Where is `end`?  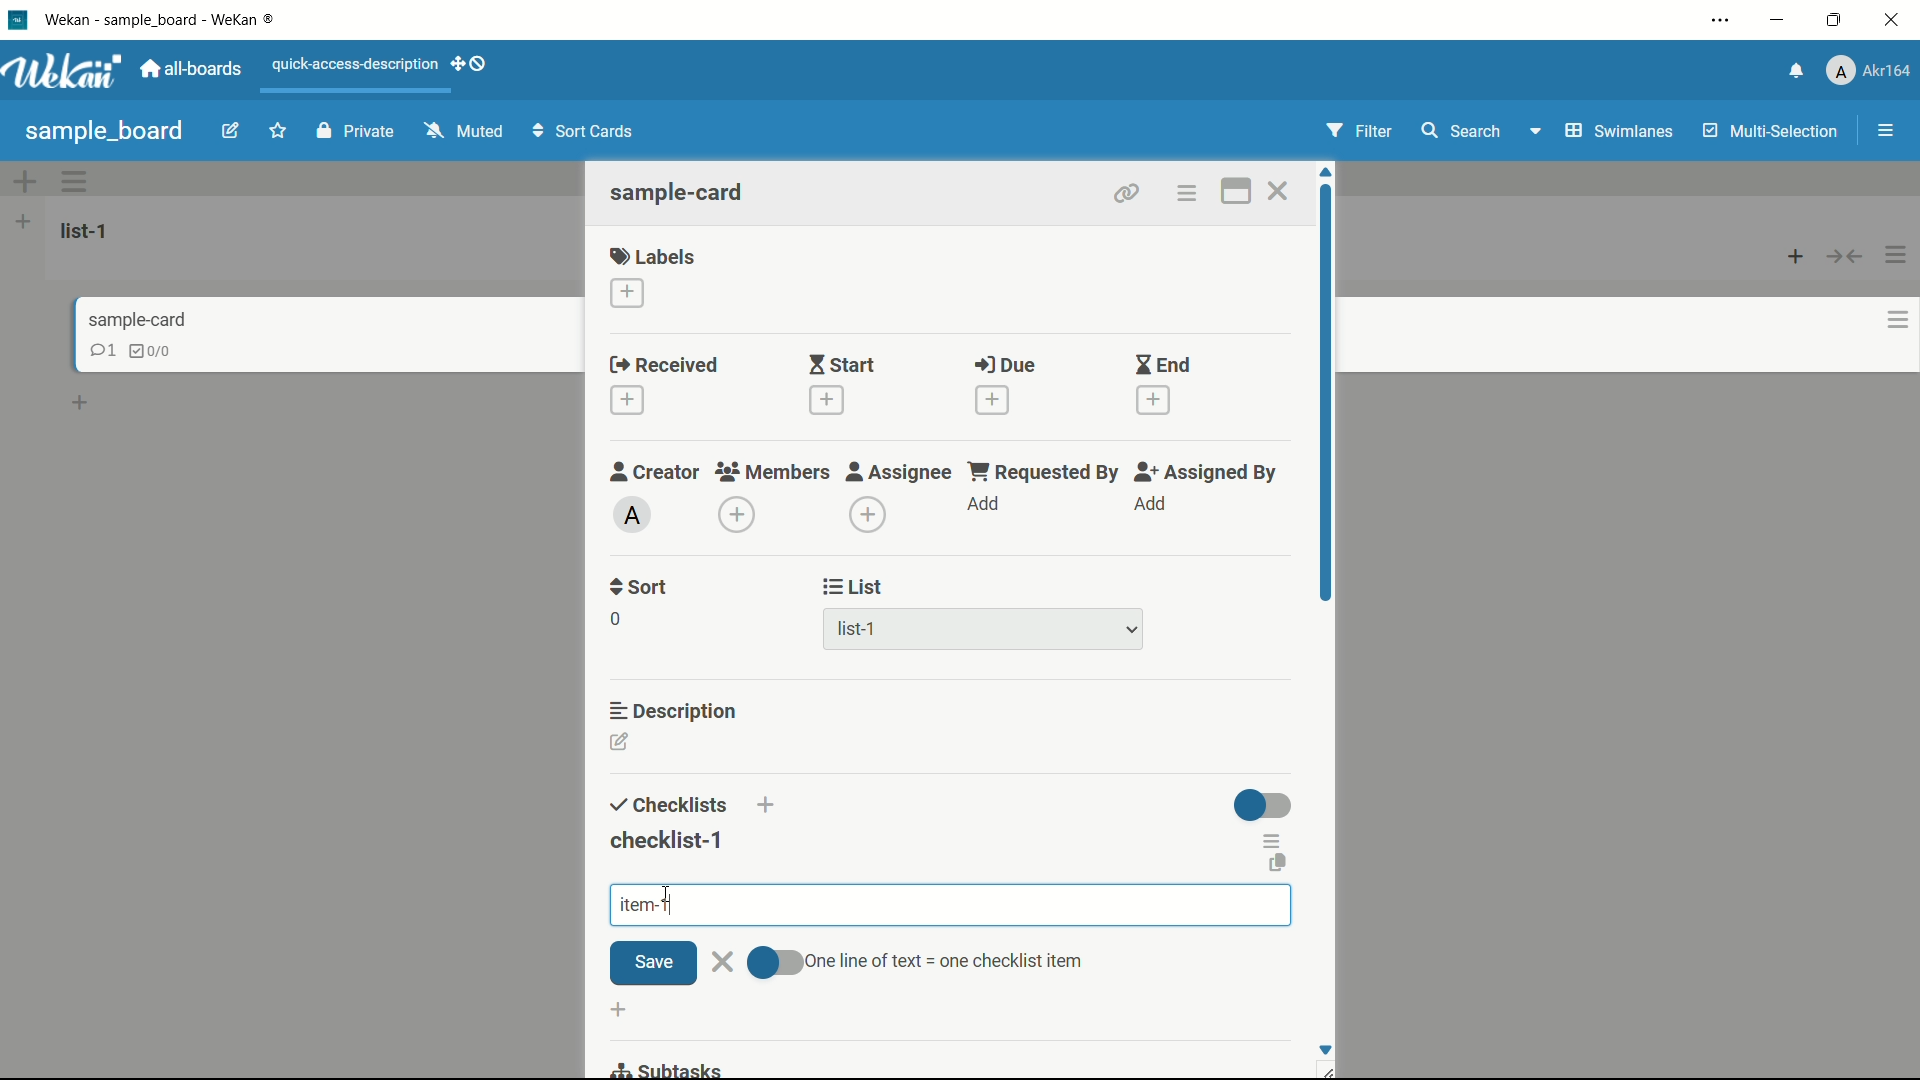 end is located at coordinates (1163, 365).